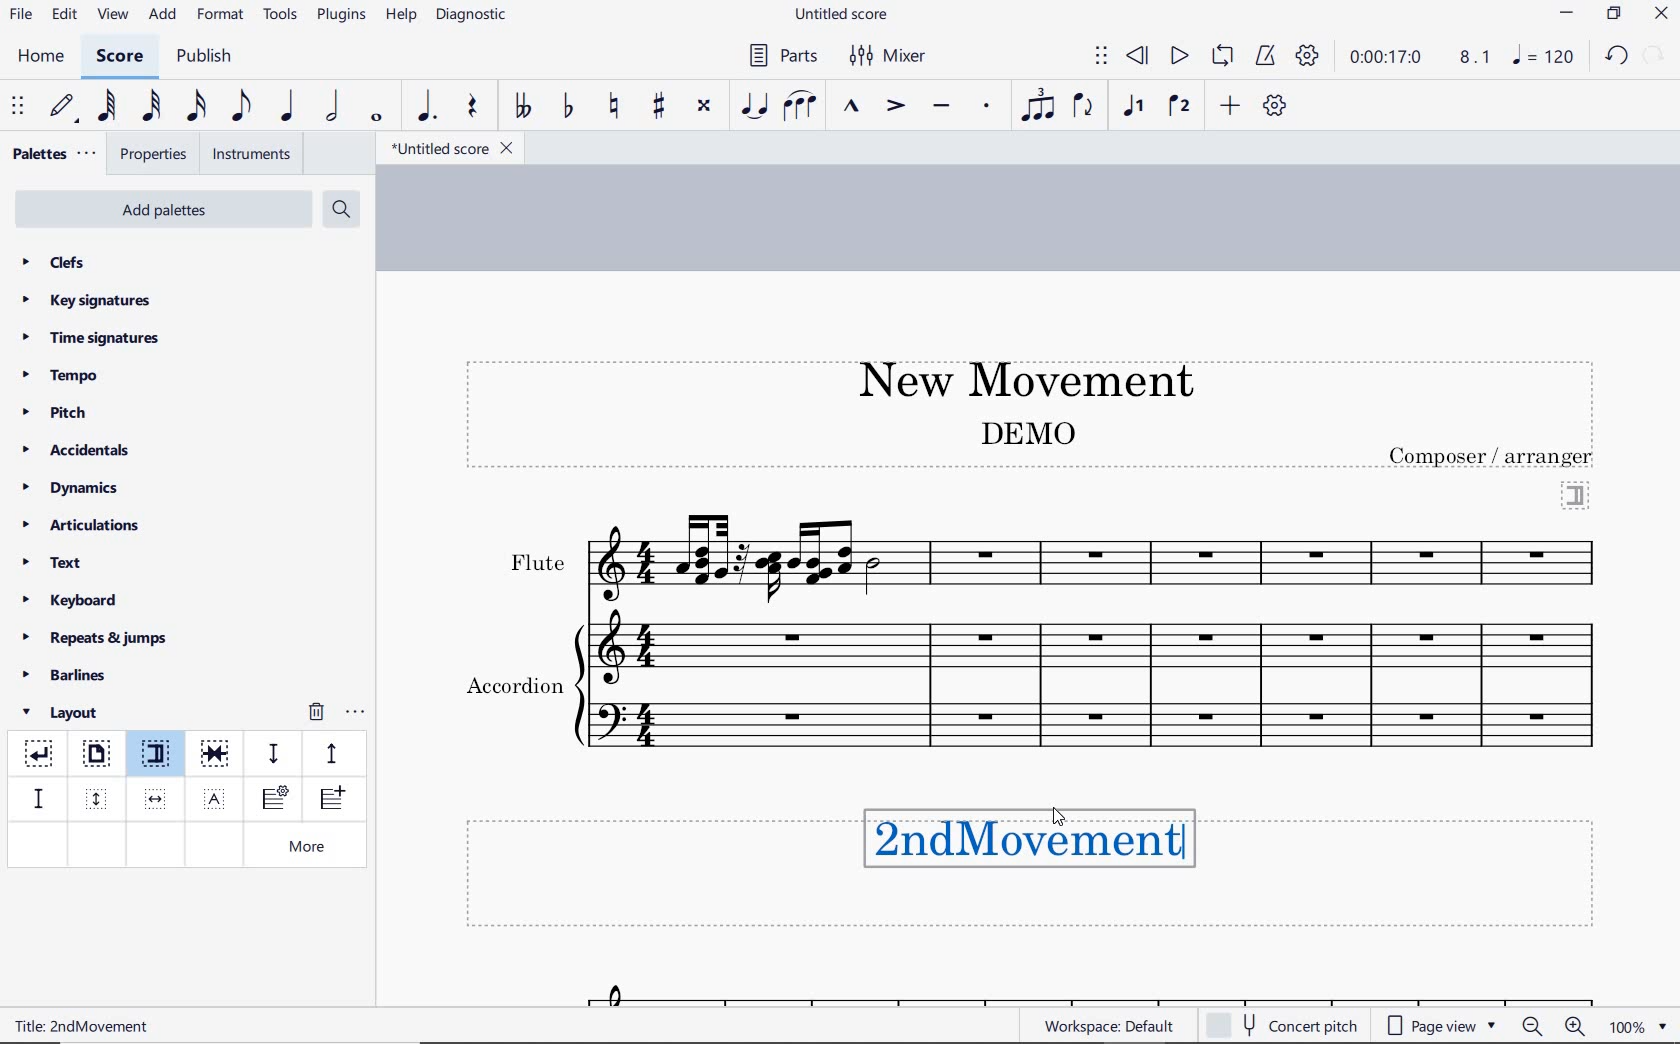 Image resolution: width=1680 pixels, height=1044 pixels. I want to click on Instrument: Accordion, so click(1097, 702).